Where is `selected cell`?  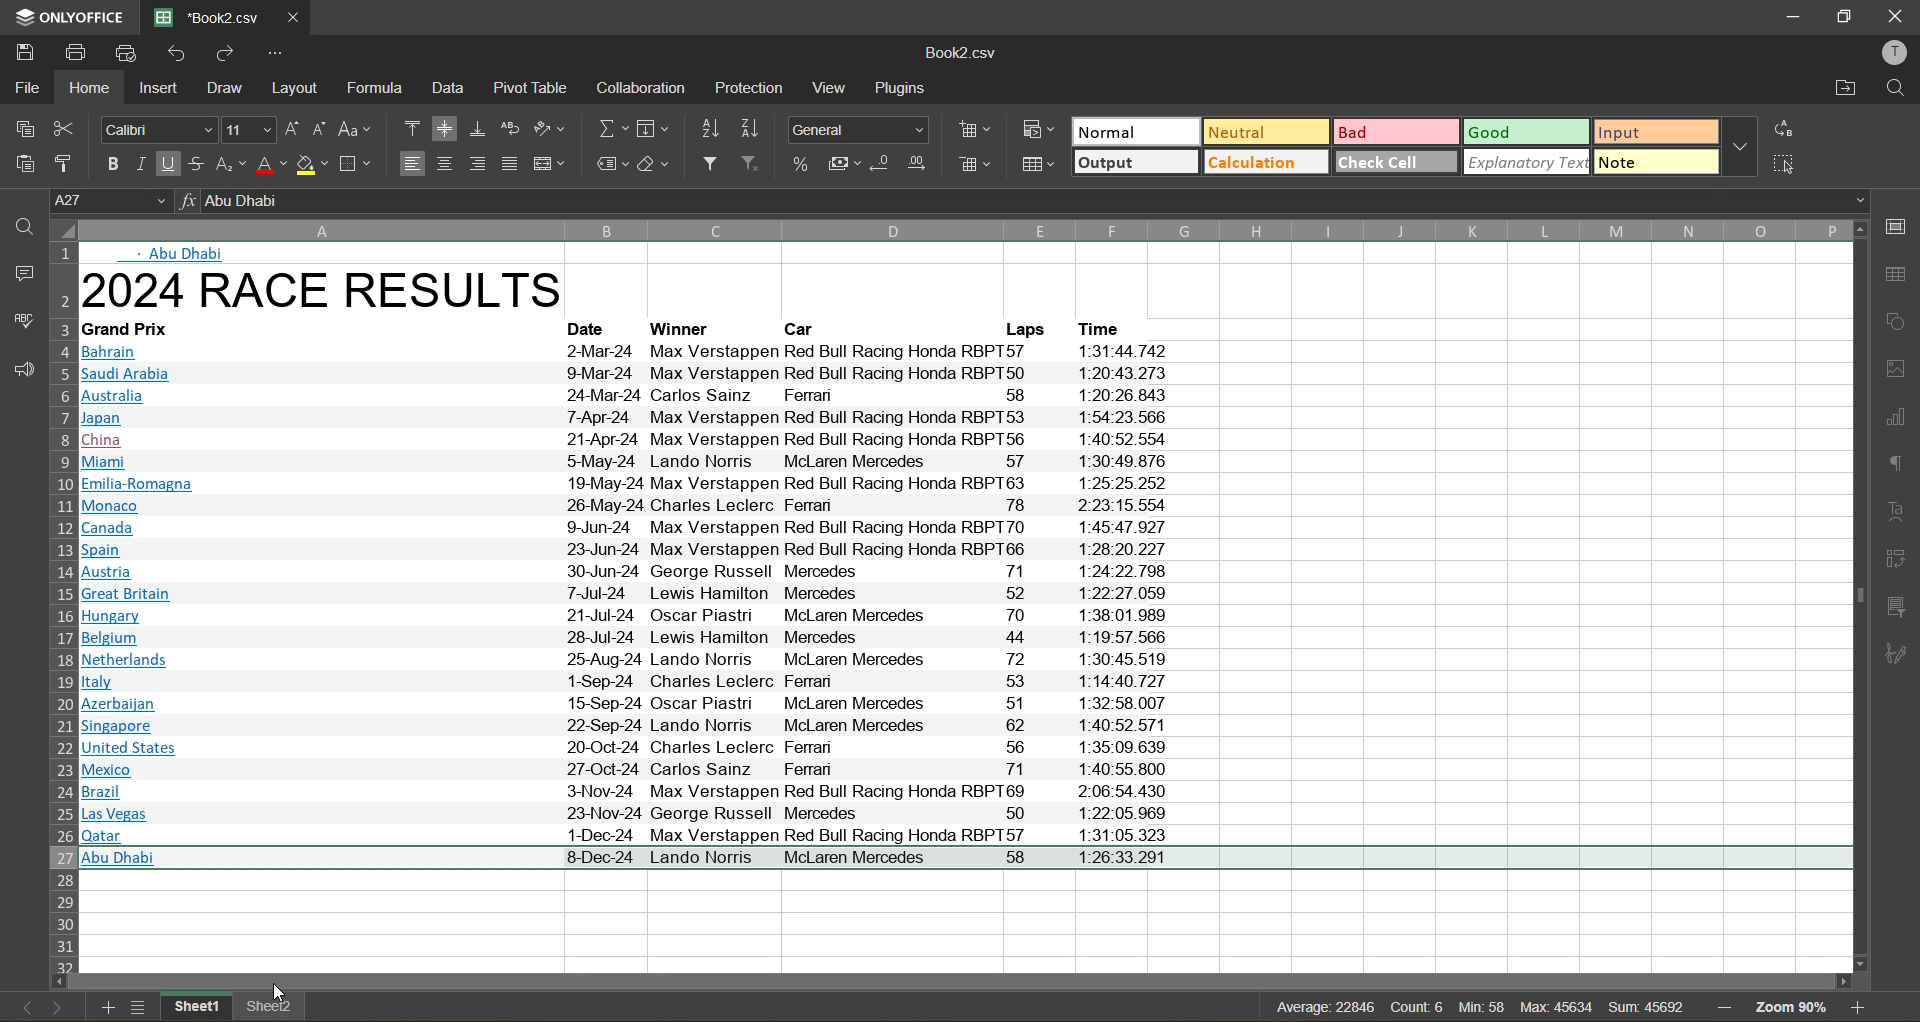 selected cell is located at coordinates (322, 901).